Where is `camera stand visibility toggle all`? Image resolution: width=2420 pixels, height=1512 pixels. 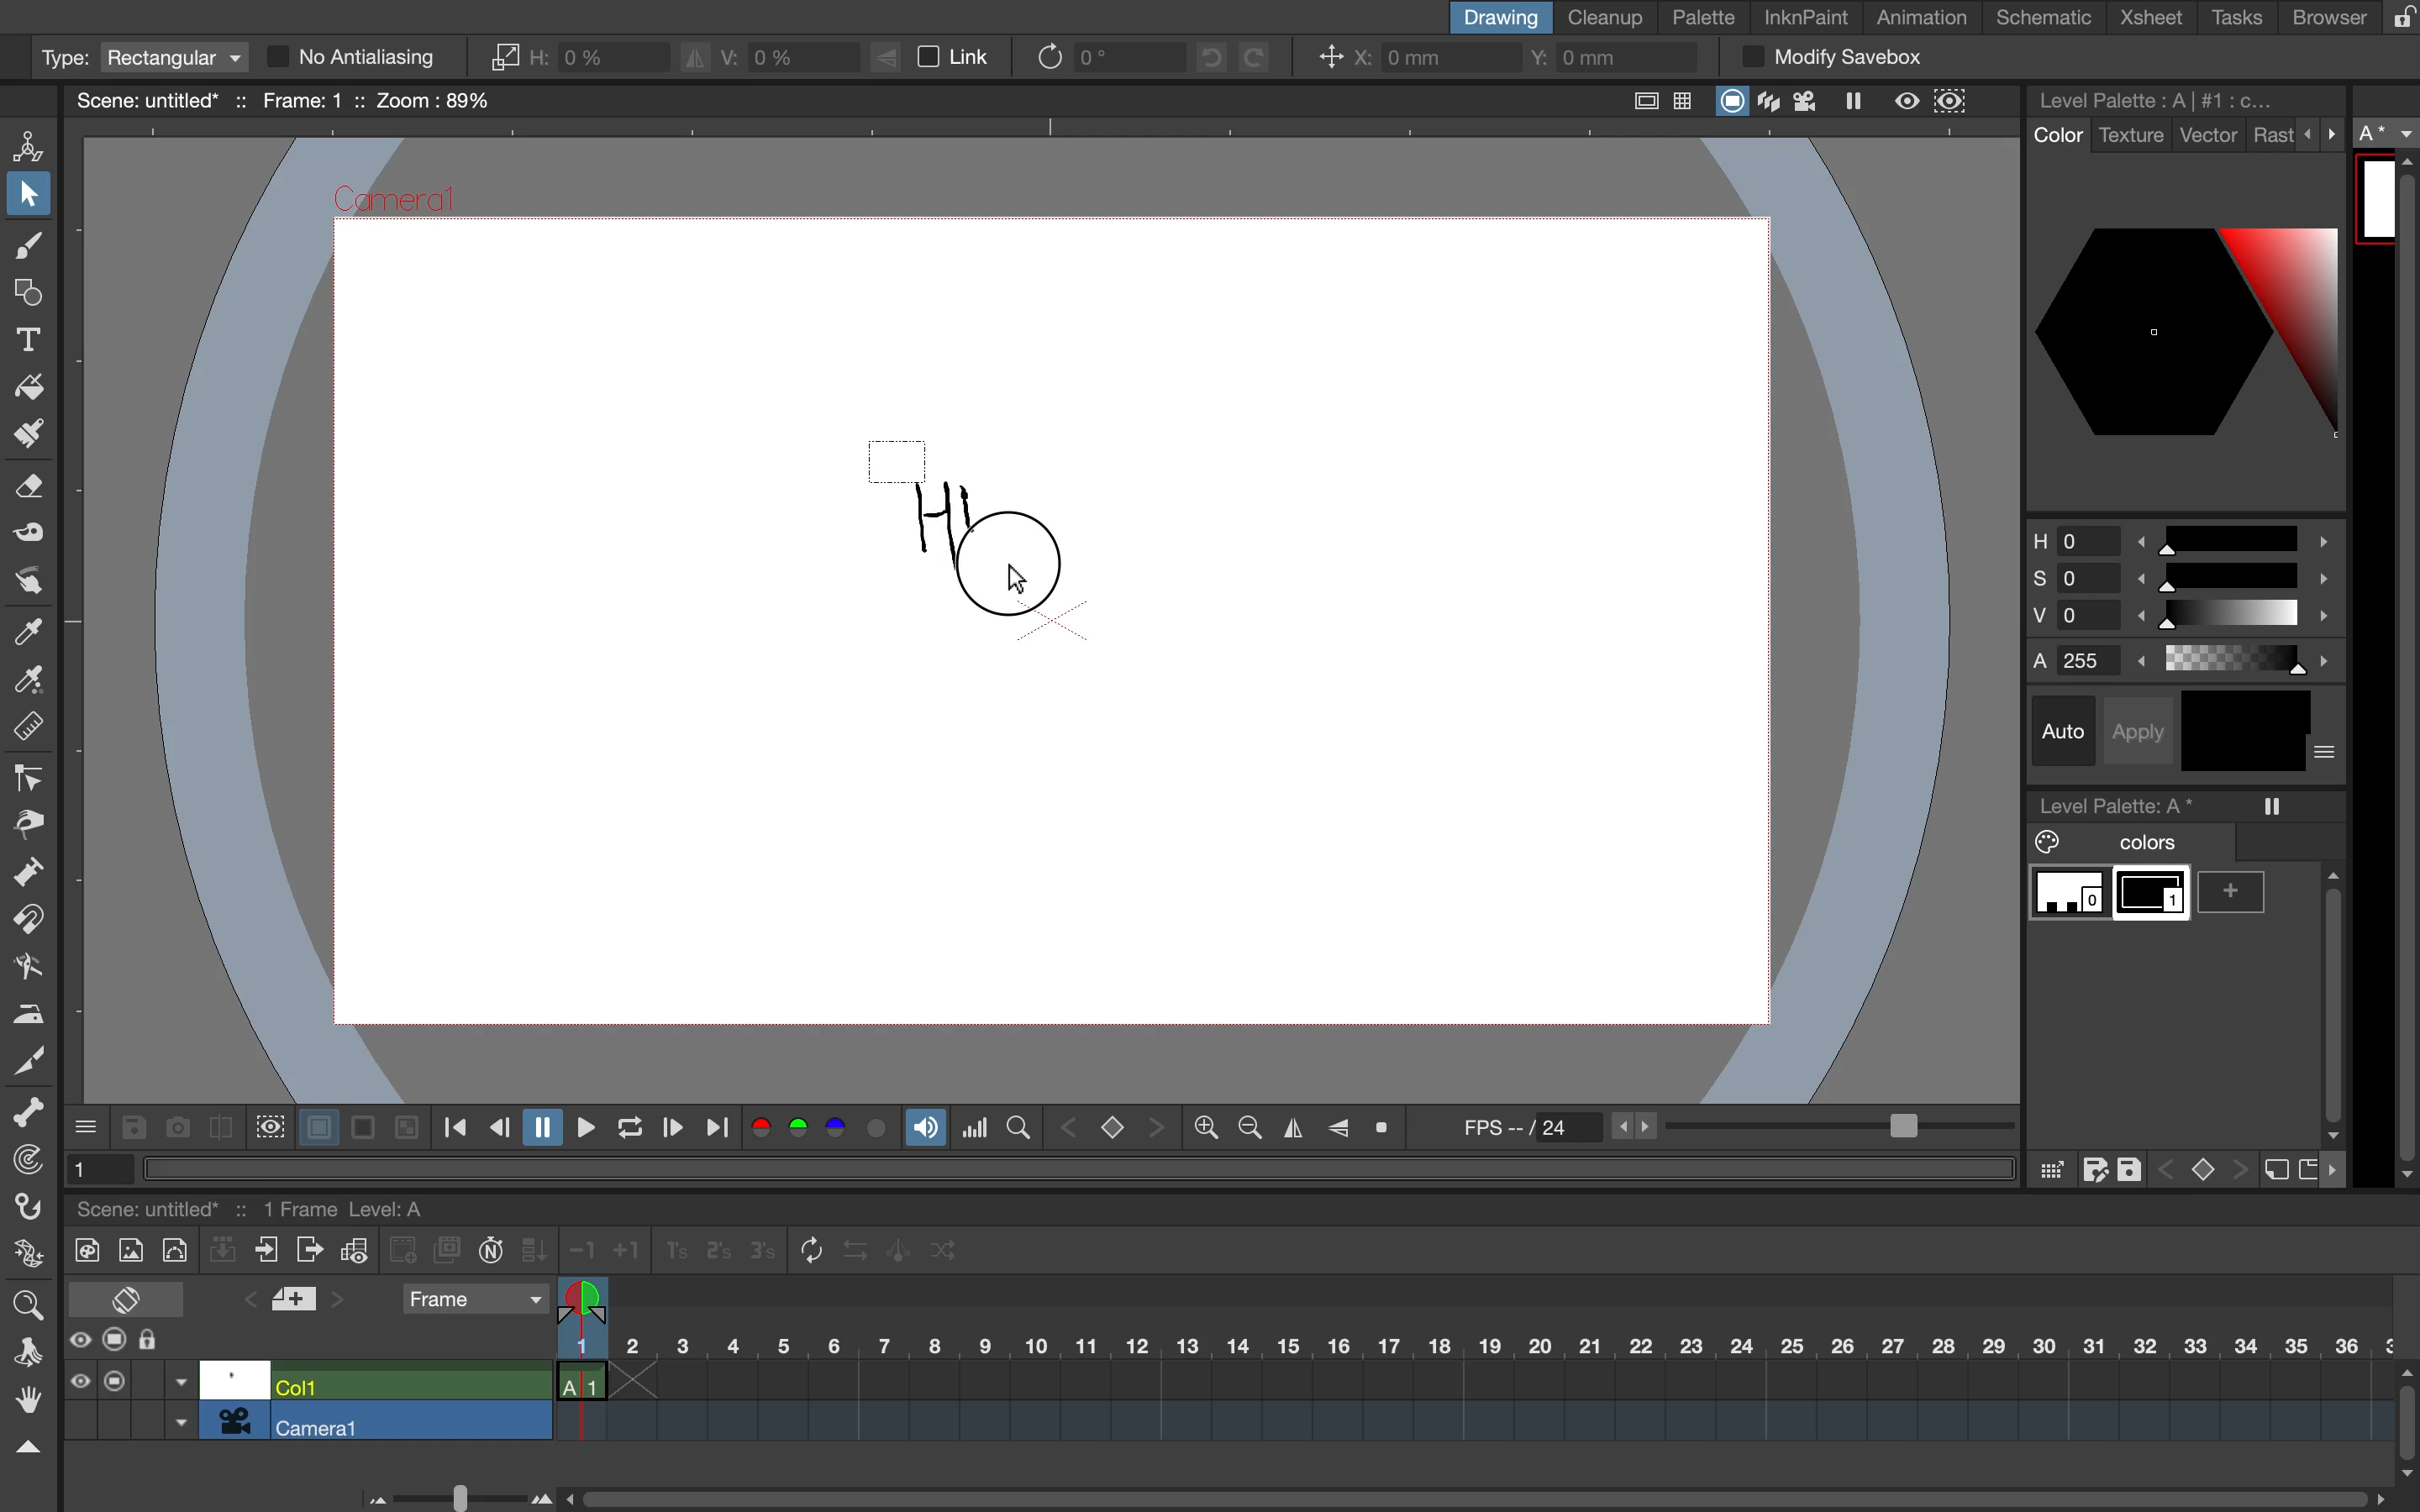 camera stand visibility toggle all is located at coordinates (114, 1380).